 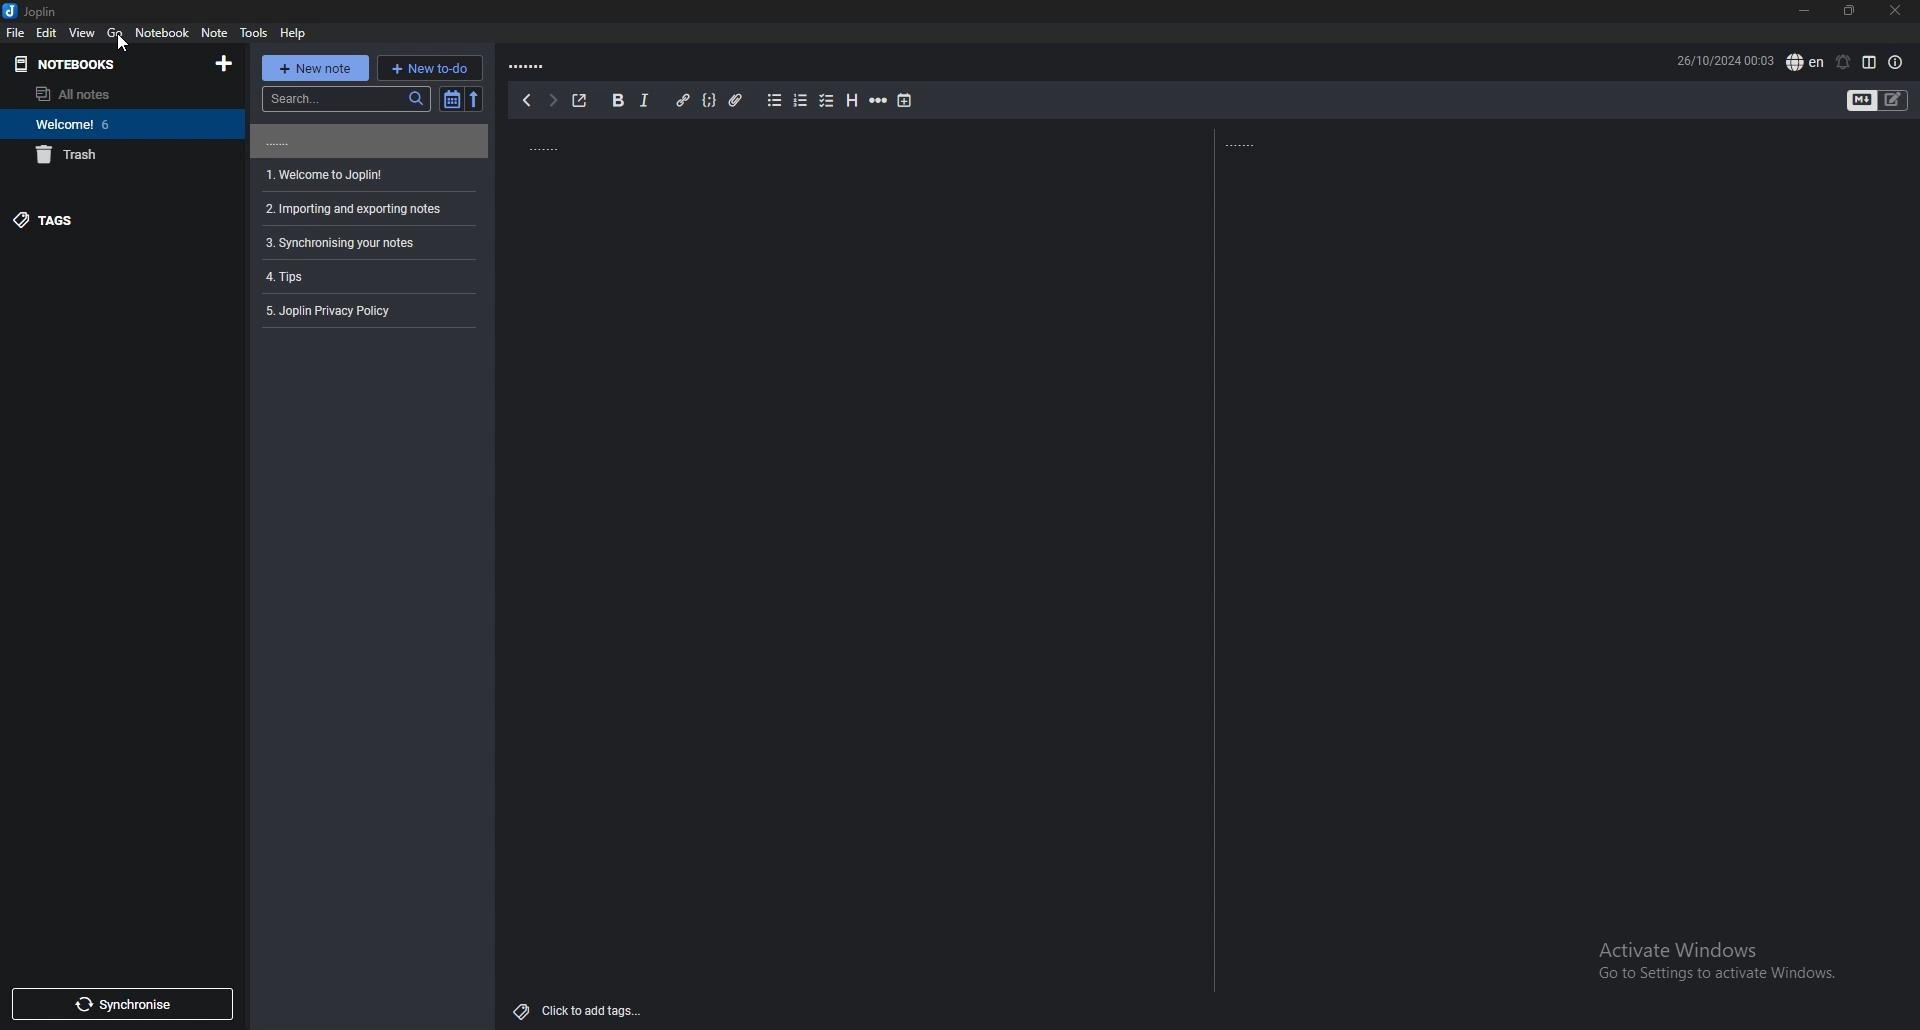 What do you see at coordinates (525, 101) in the screenshot?
I see `back` at bounding box center [525, 101].